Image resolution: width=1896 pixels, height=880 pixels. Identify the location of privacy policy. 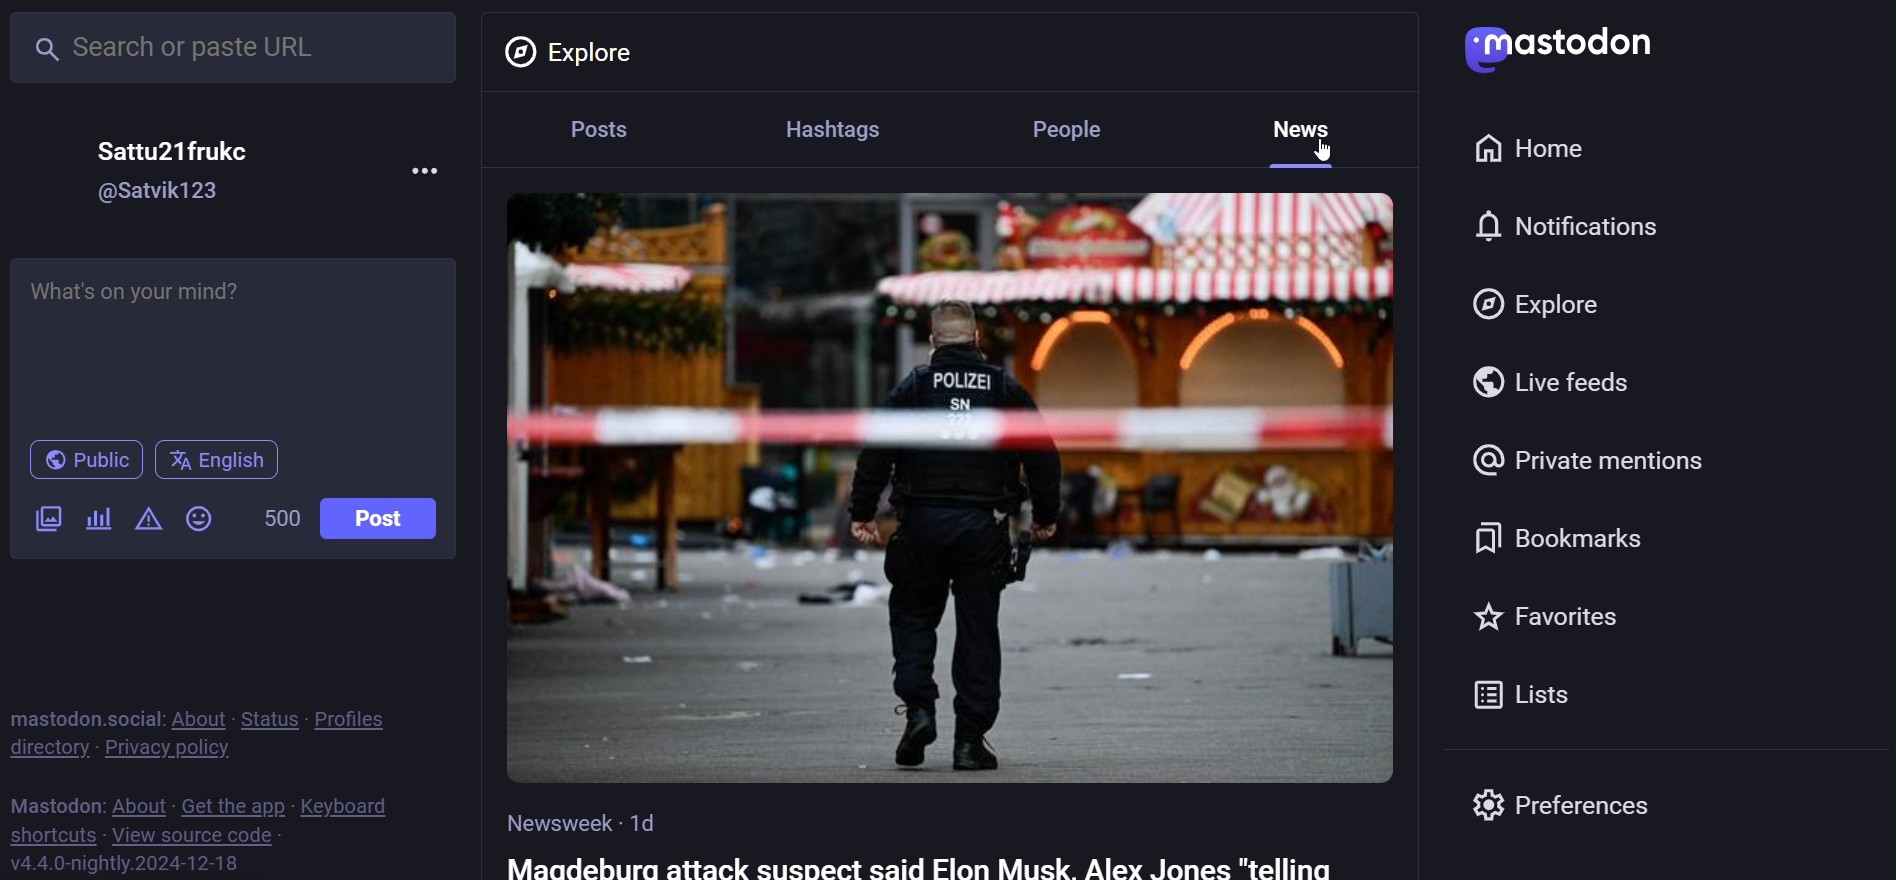
(163, 749).